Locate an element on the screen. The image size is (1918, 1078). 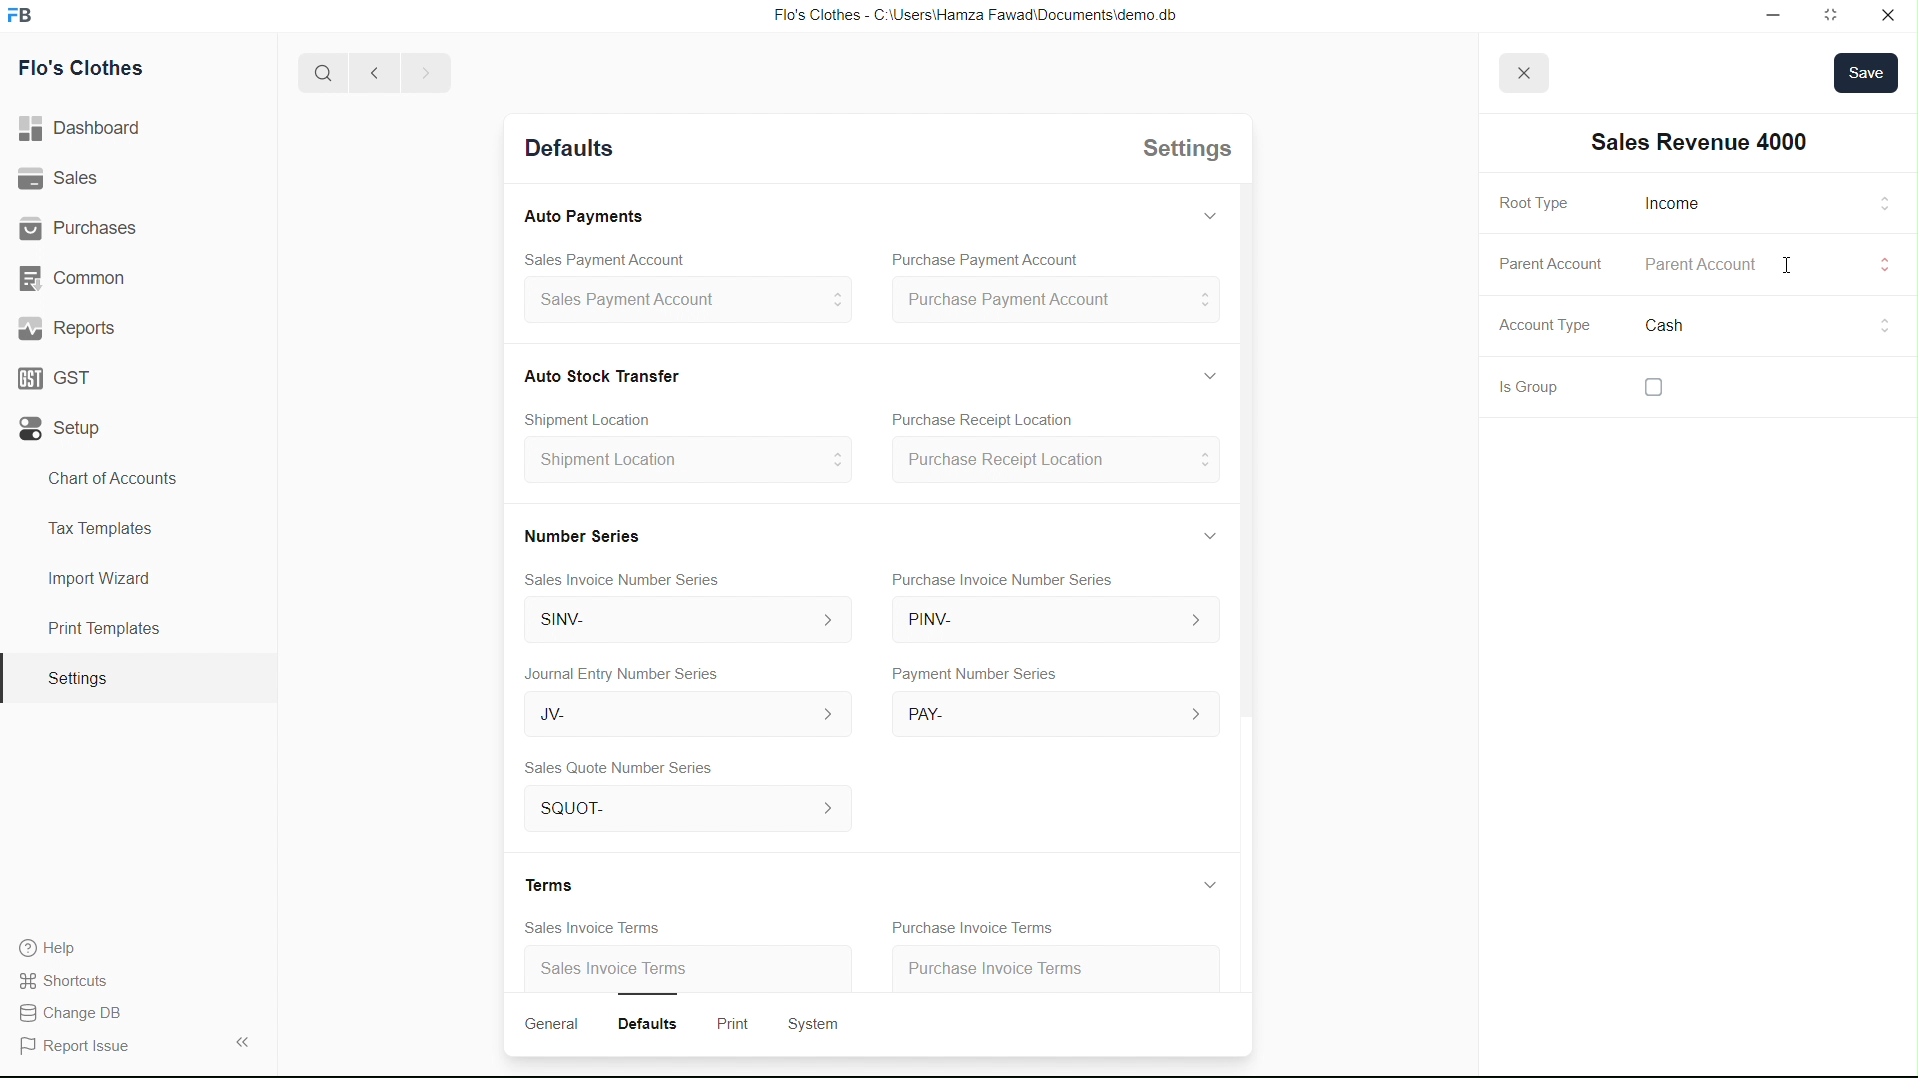
Root Type is located at coordinates (1531, 204).